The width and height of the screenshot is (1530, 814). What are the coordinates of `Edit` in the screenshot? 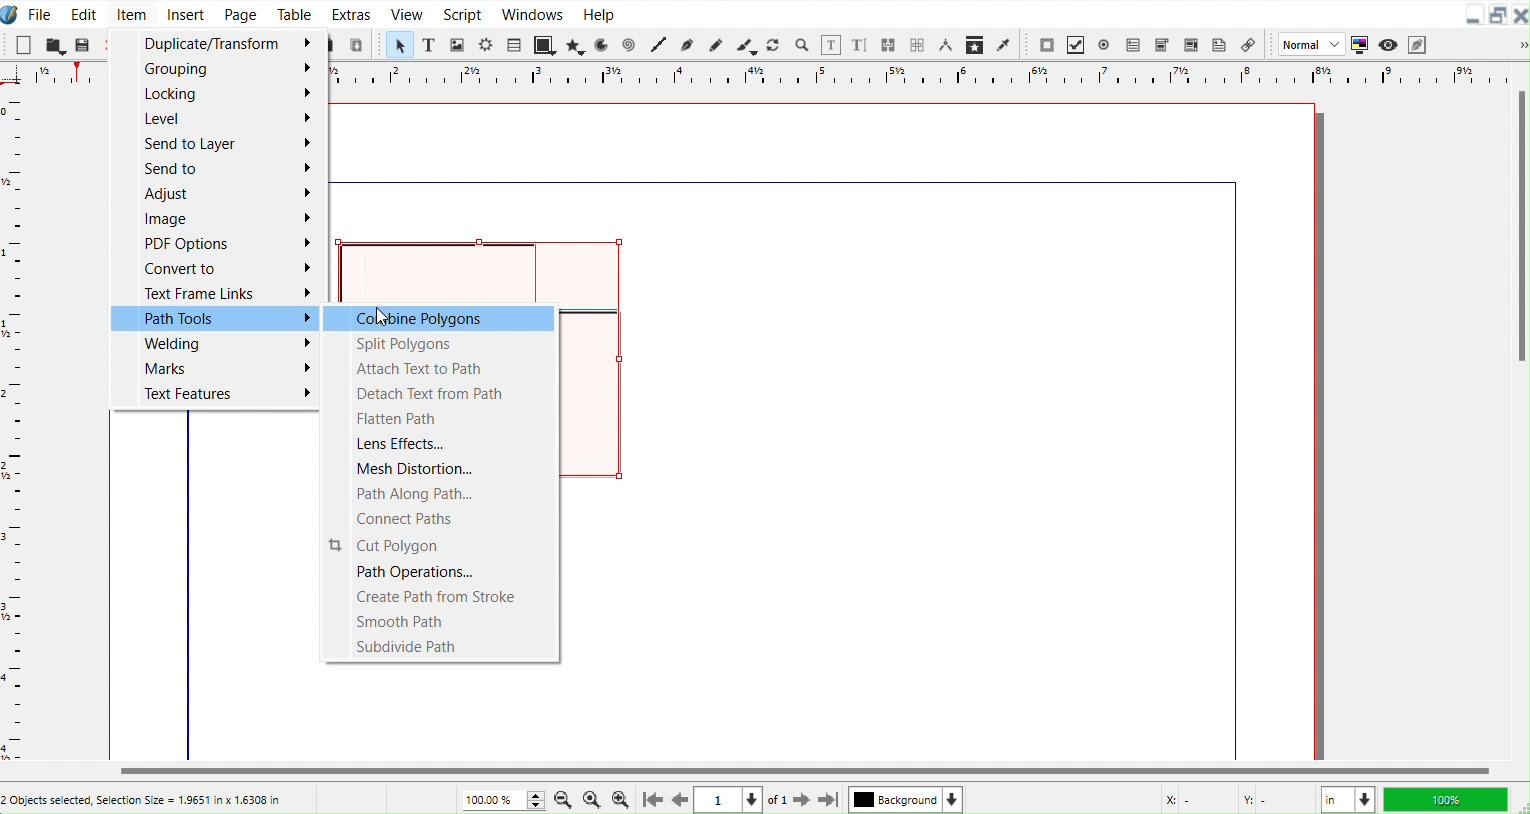 It's located at (83, 12).